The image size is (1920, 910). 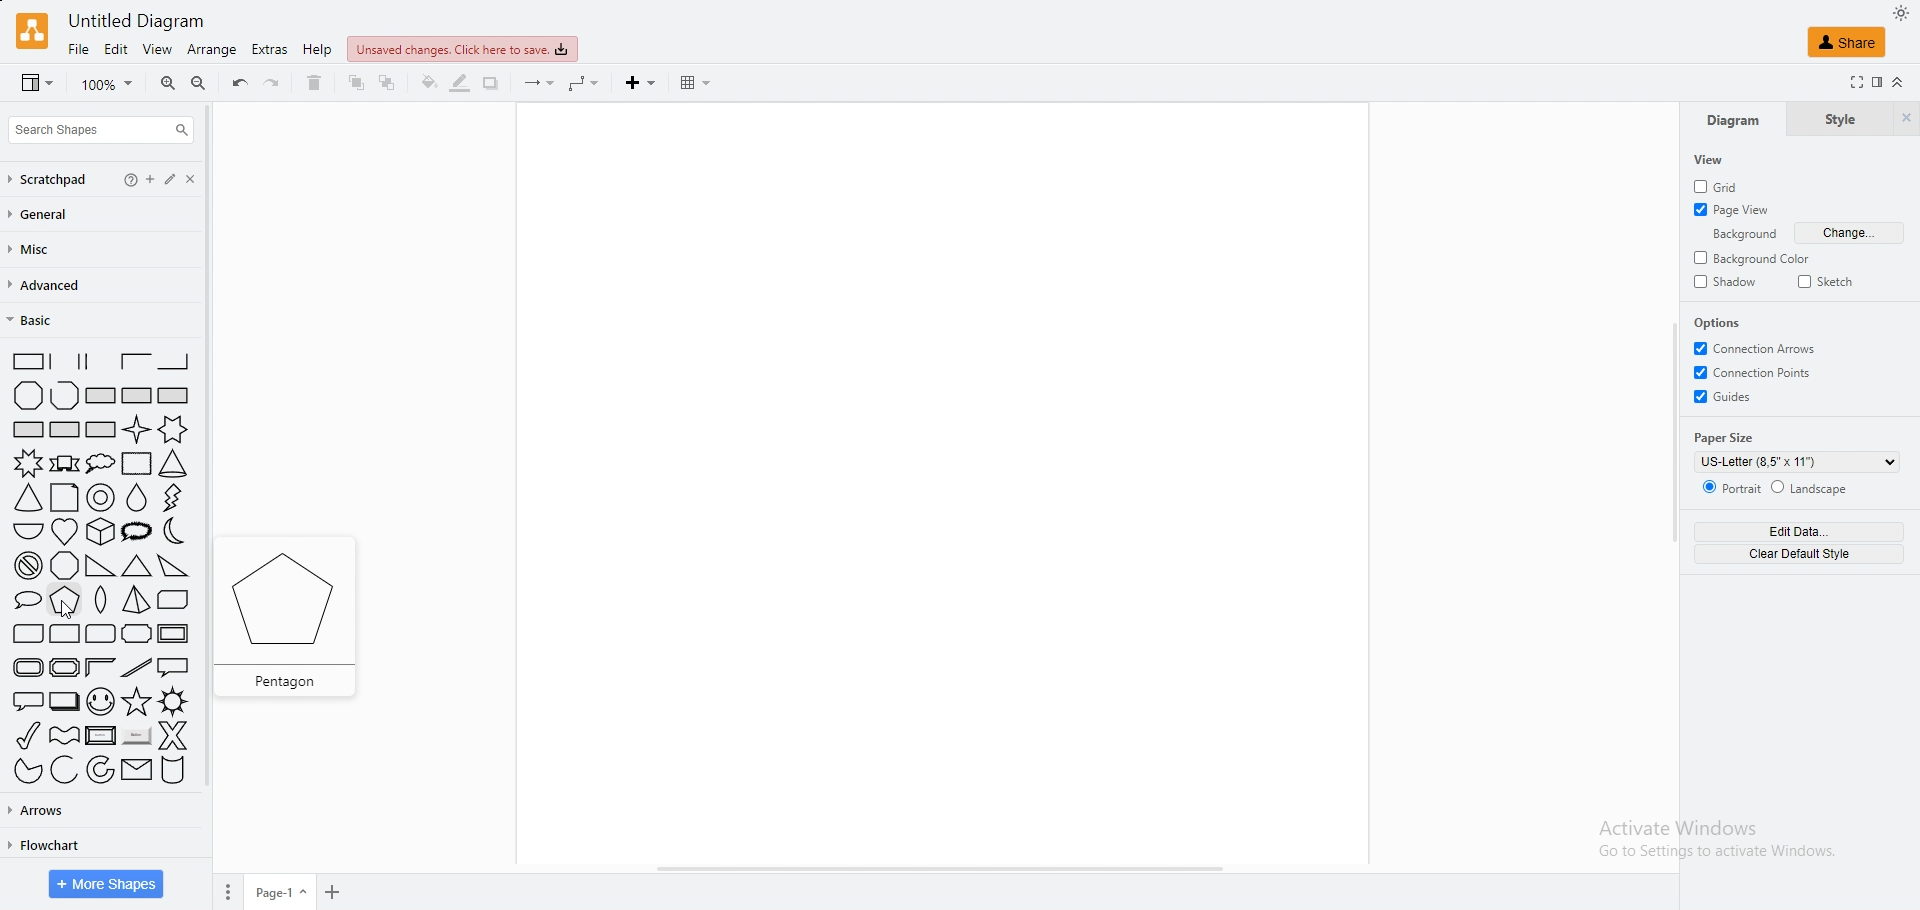 What do you see at coordinates (28, 428) in the screenshot?
I see `rectangle with horizontal fill` at bounding box center [28, 428].